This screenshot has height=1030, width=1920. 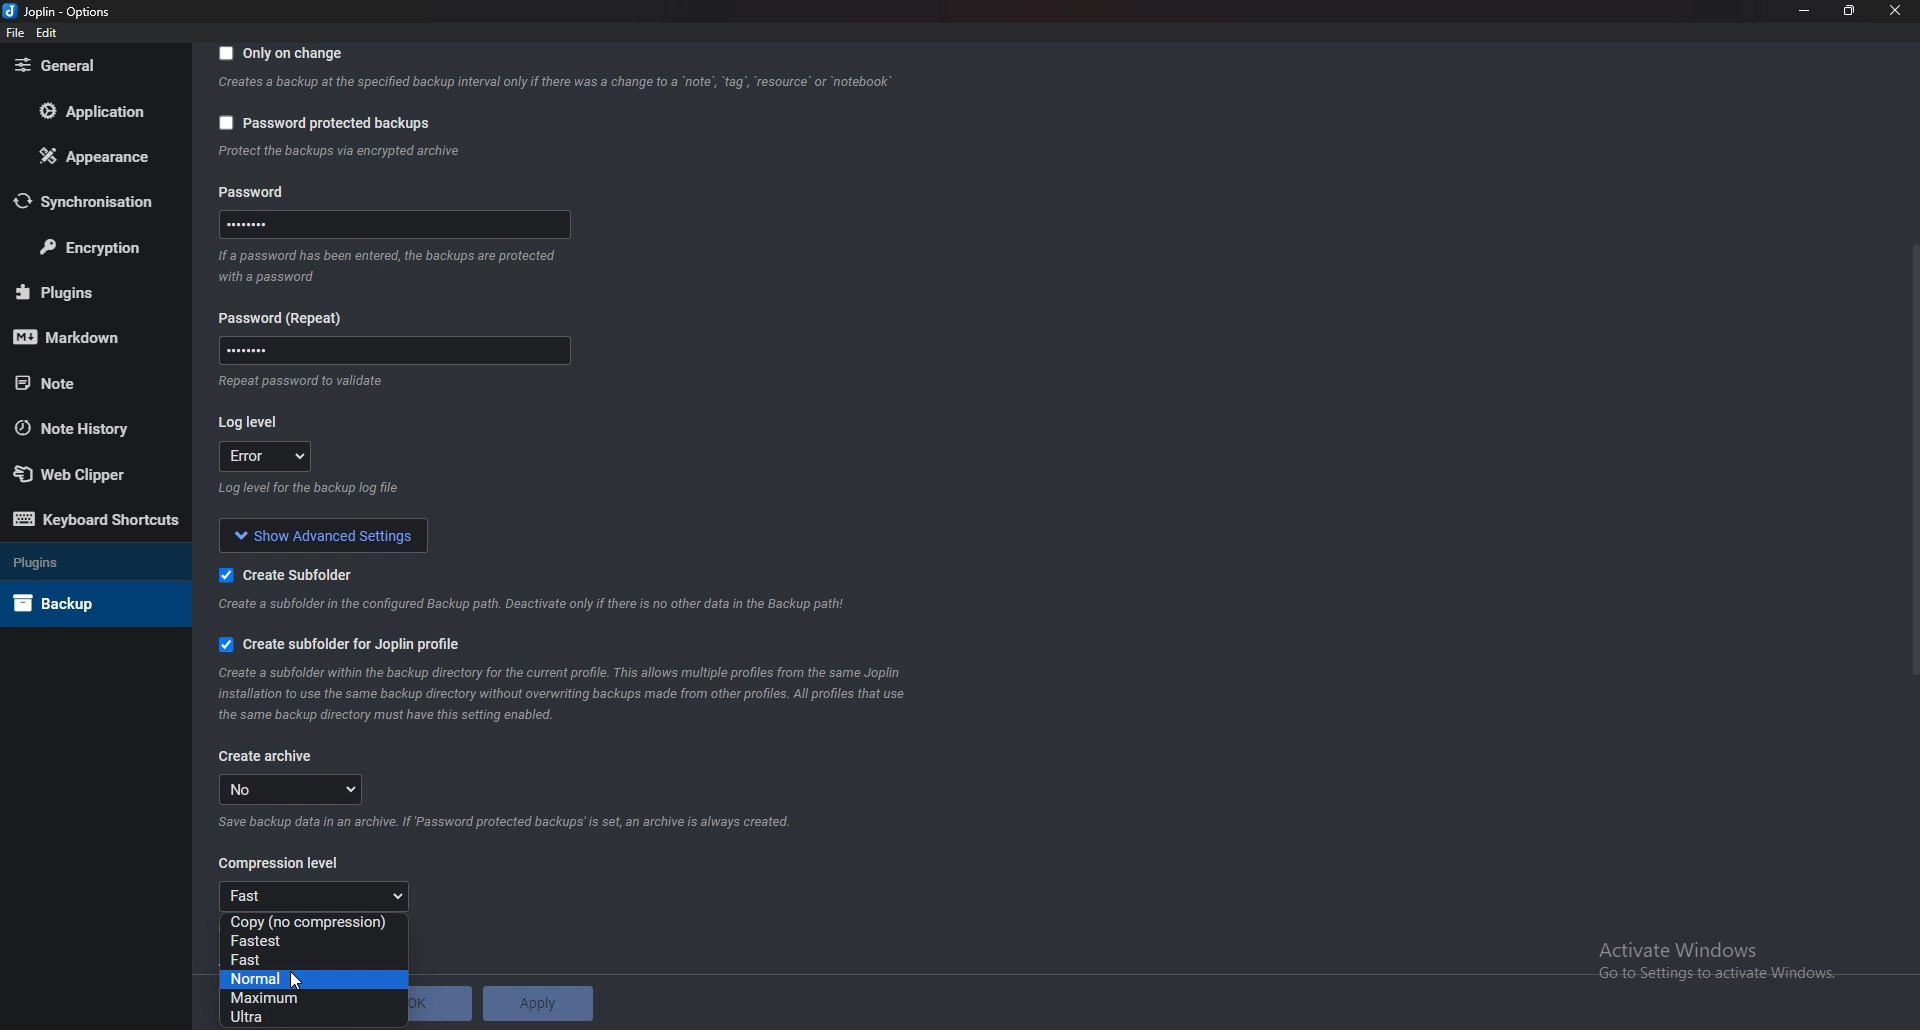 I want to click on Password, so click(x=391, y=349).